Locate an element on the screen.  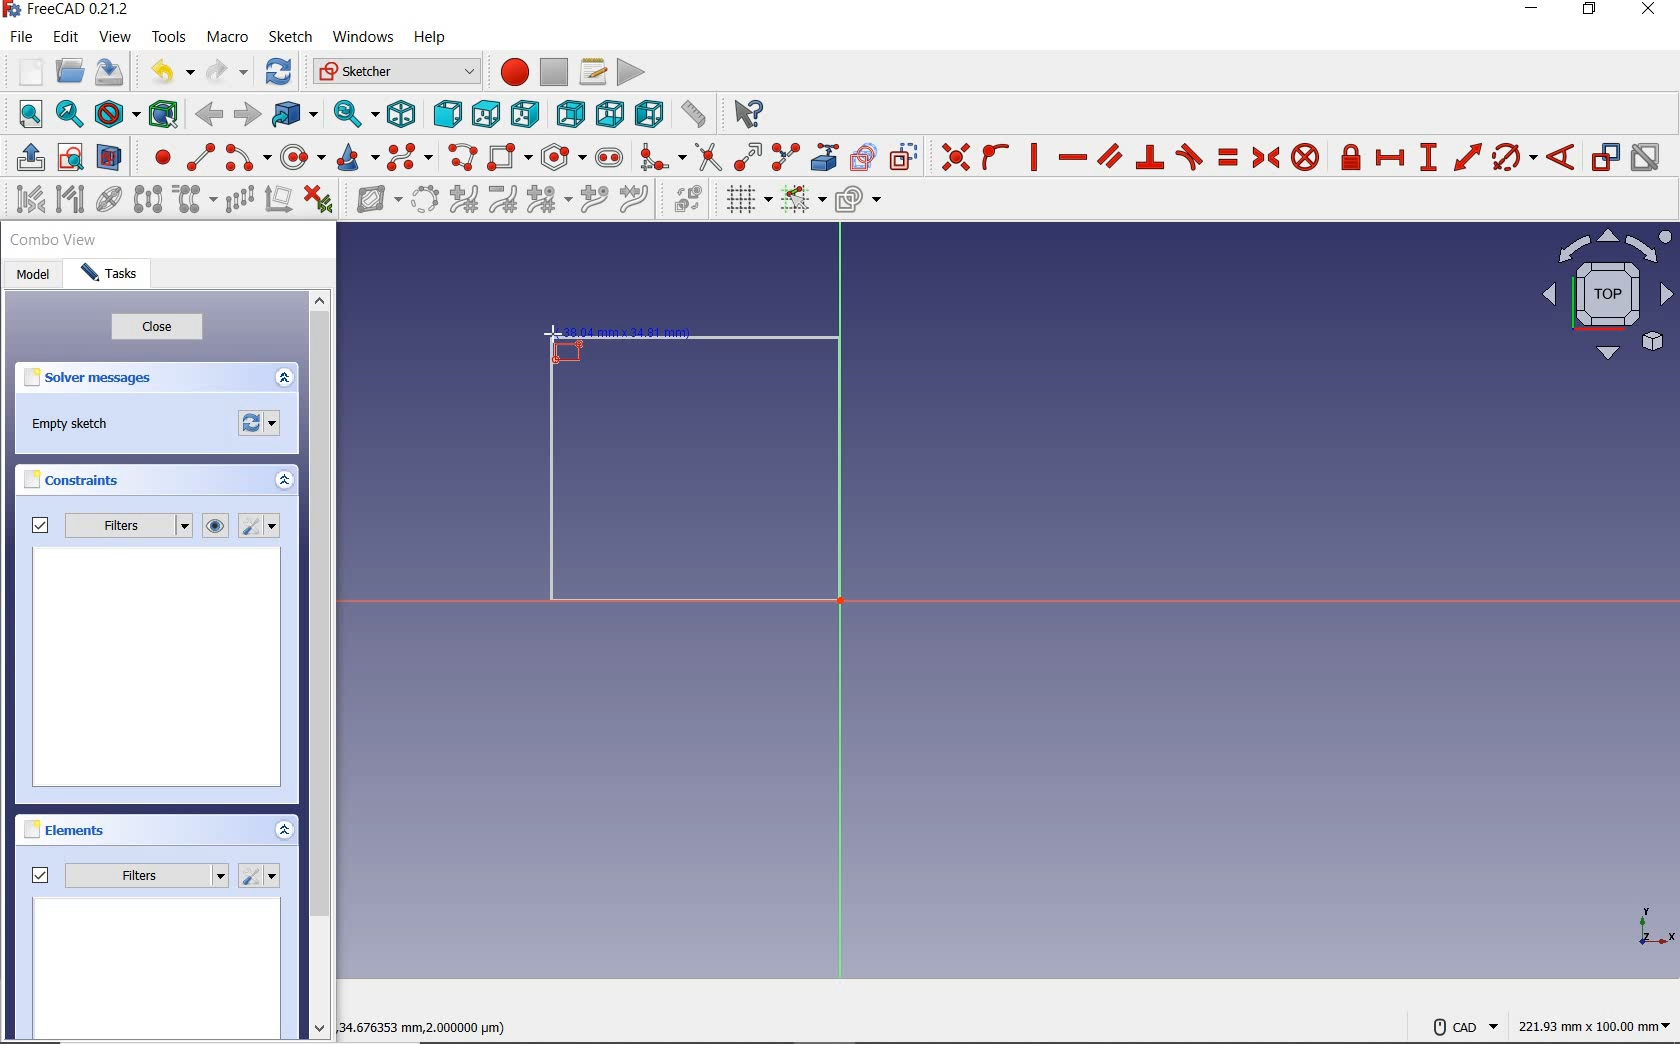
constrain horizontal ditance is located at coordinates (1392, 157).